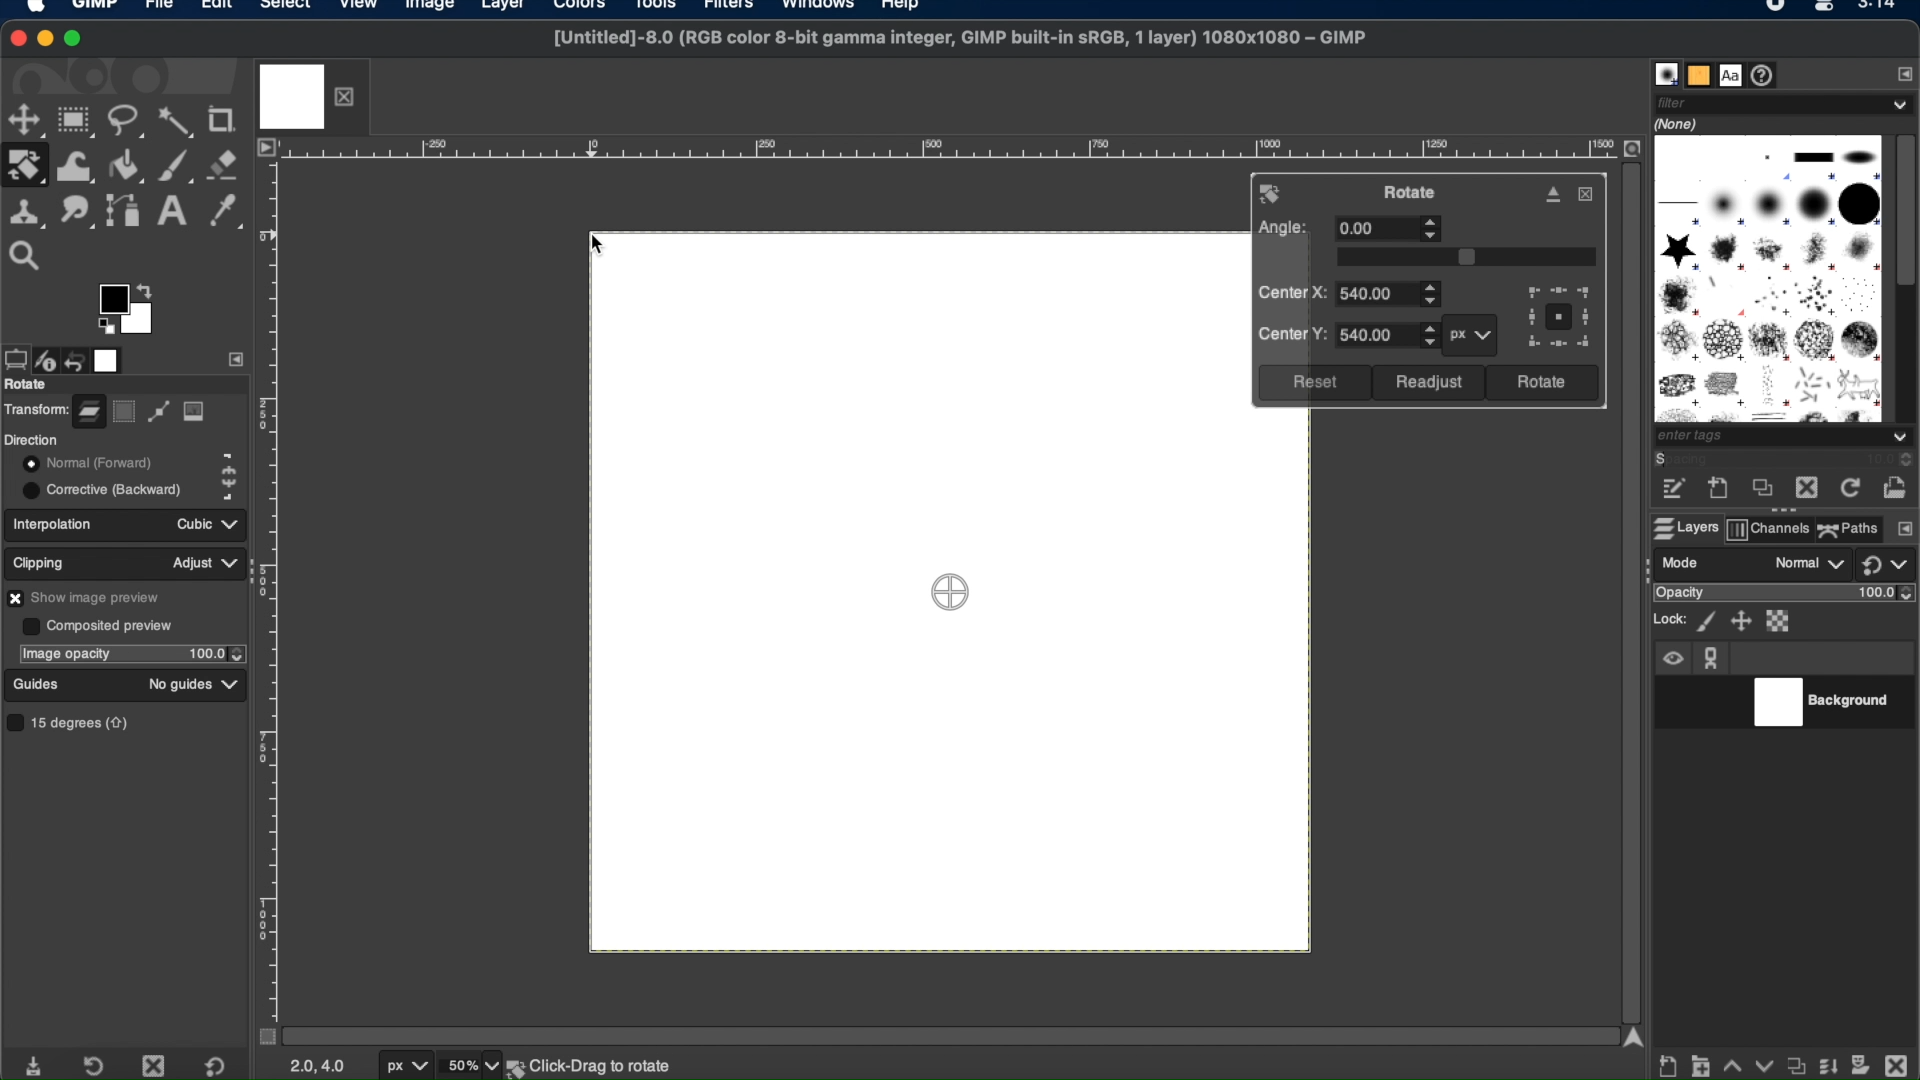 This screenshot has height=1080, width=1920. What do you see at coordinates (1680, 123) in the screenshot?
I see `none` at bounding box center [1680, 123].